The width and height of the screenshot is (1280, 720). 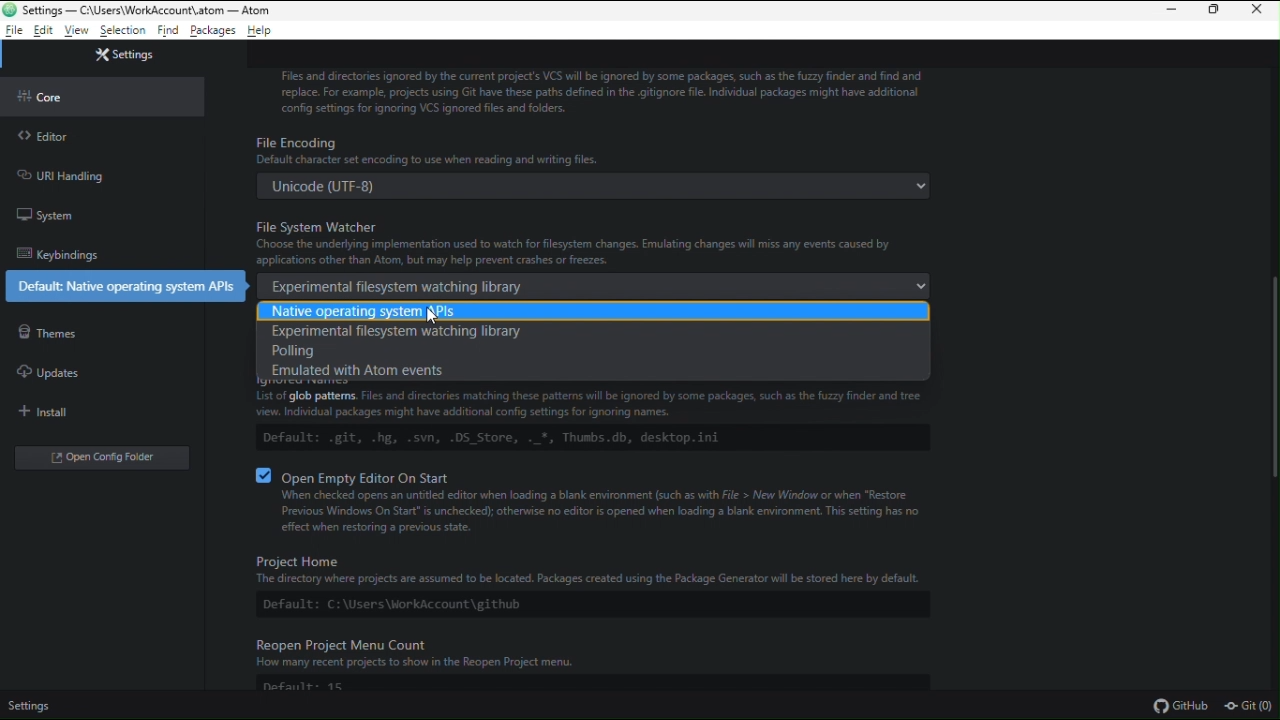 I want to click on Default settings, so click(x=123, y=286).